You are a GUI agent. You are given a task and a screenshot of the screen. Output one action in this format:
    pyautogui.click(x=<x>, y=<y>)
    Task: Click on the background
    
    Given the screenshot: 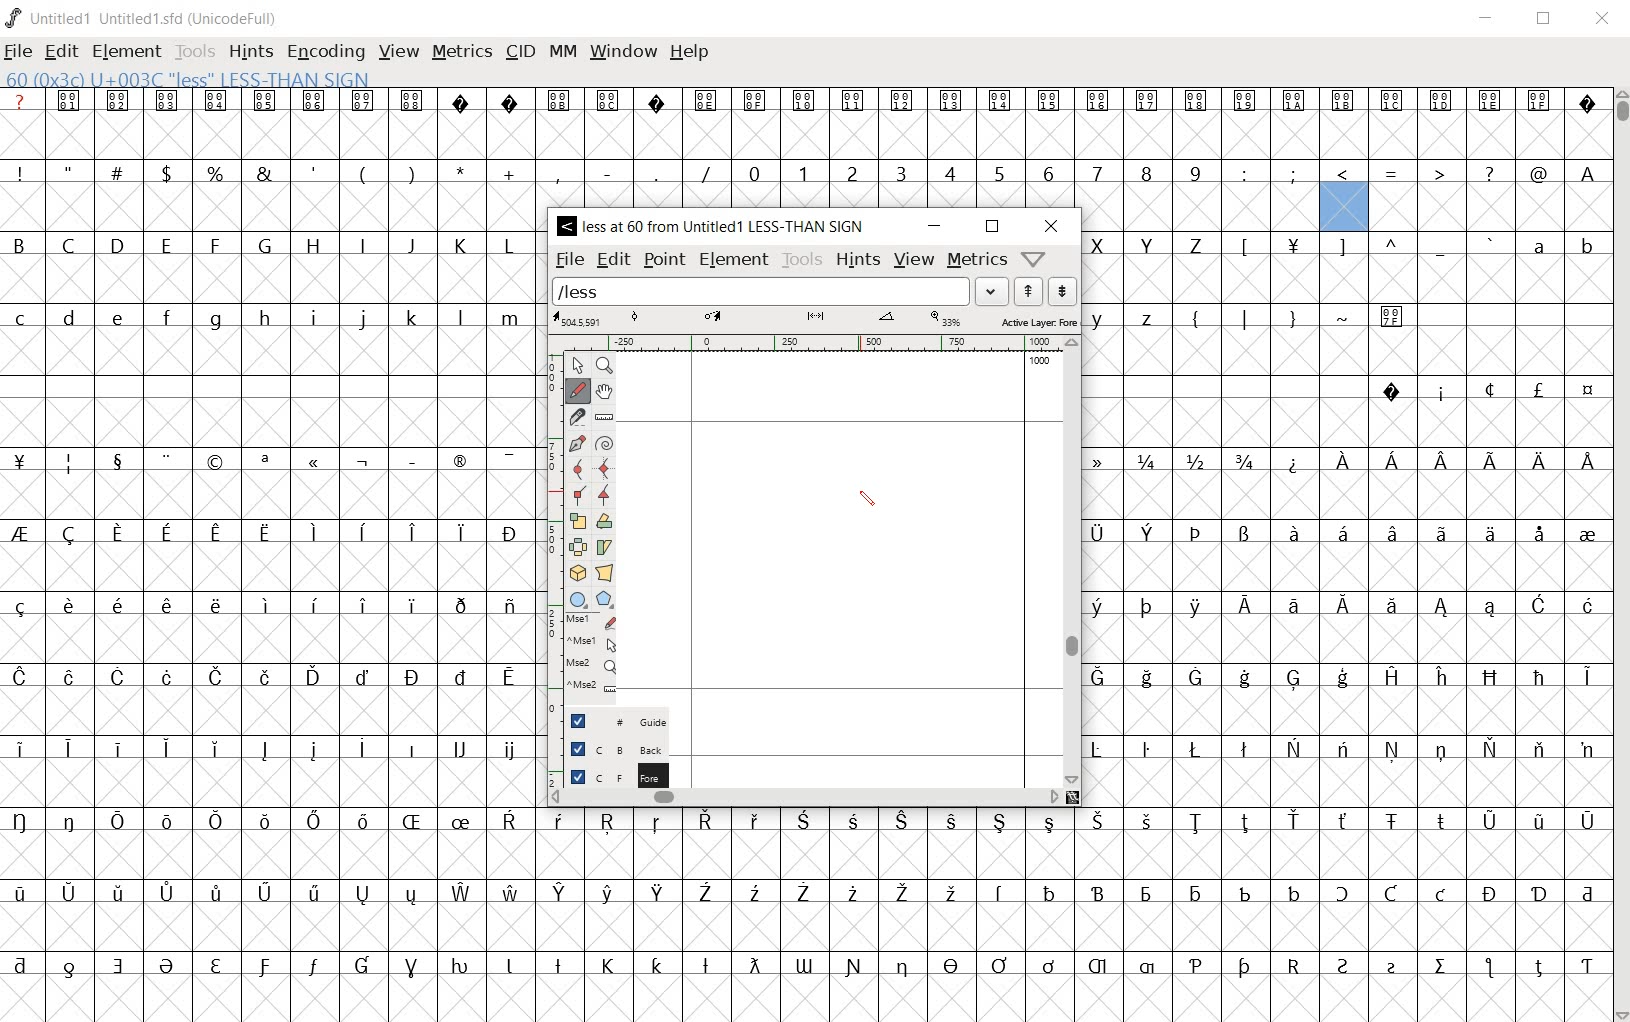 What is the action you would take?
    pyautogui.click(x=607, y=748)
    